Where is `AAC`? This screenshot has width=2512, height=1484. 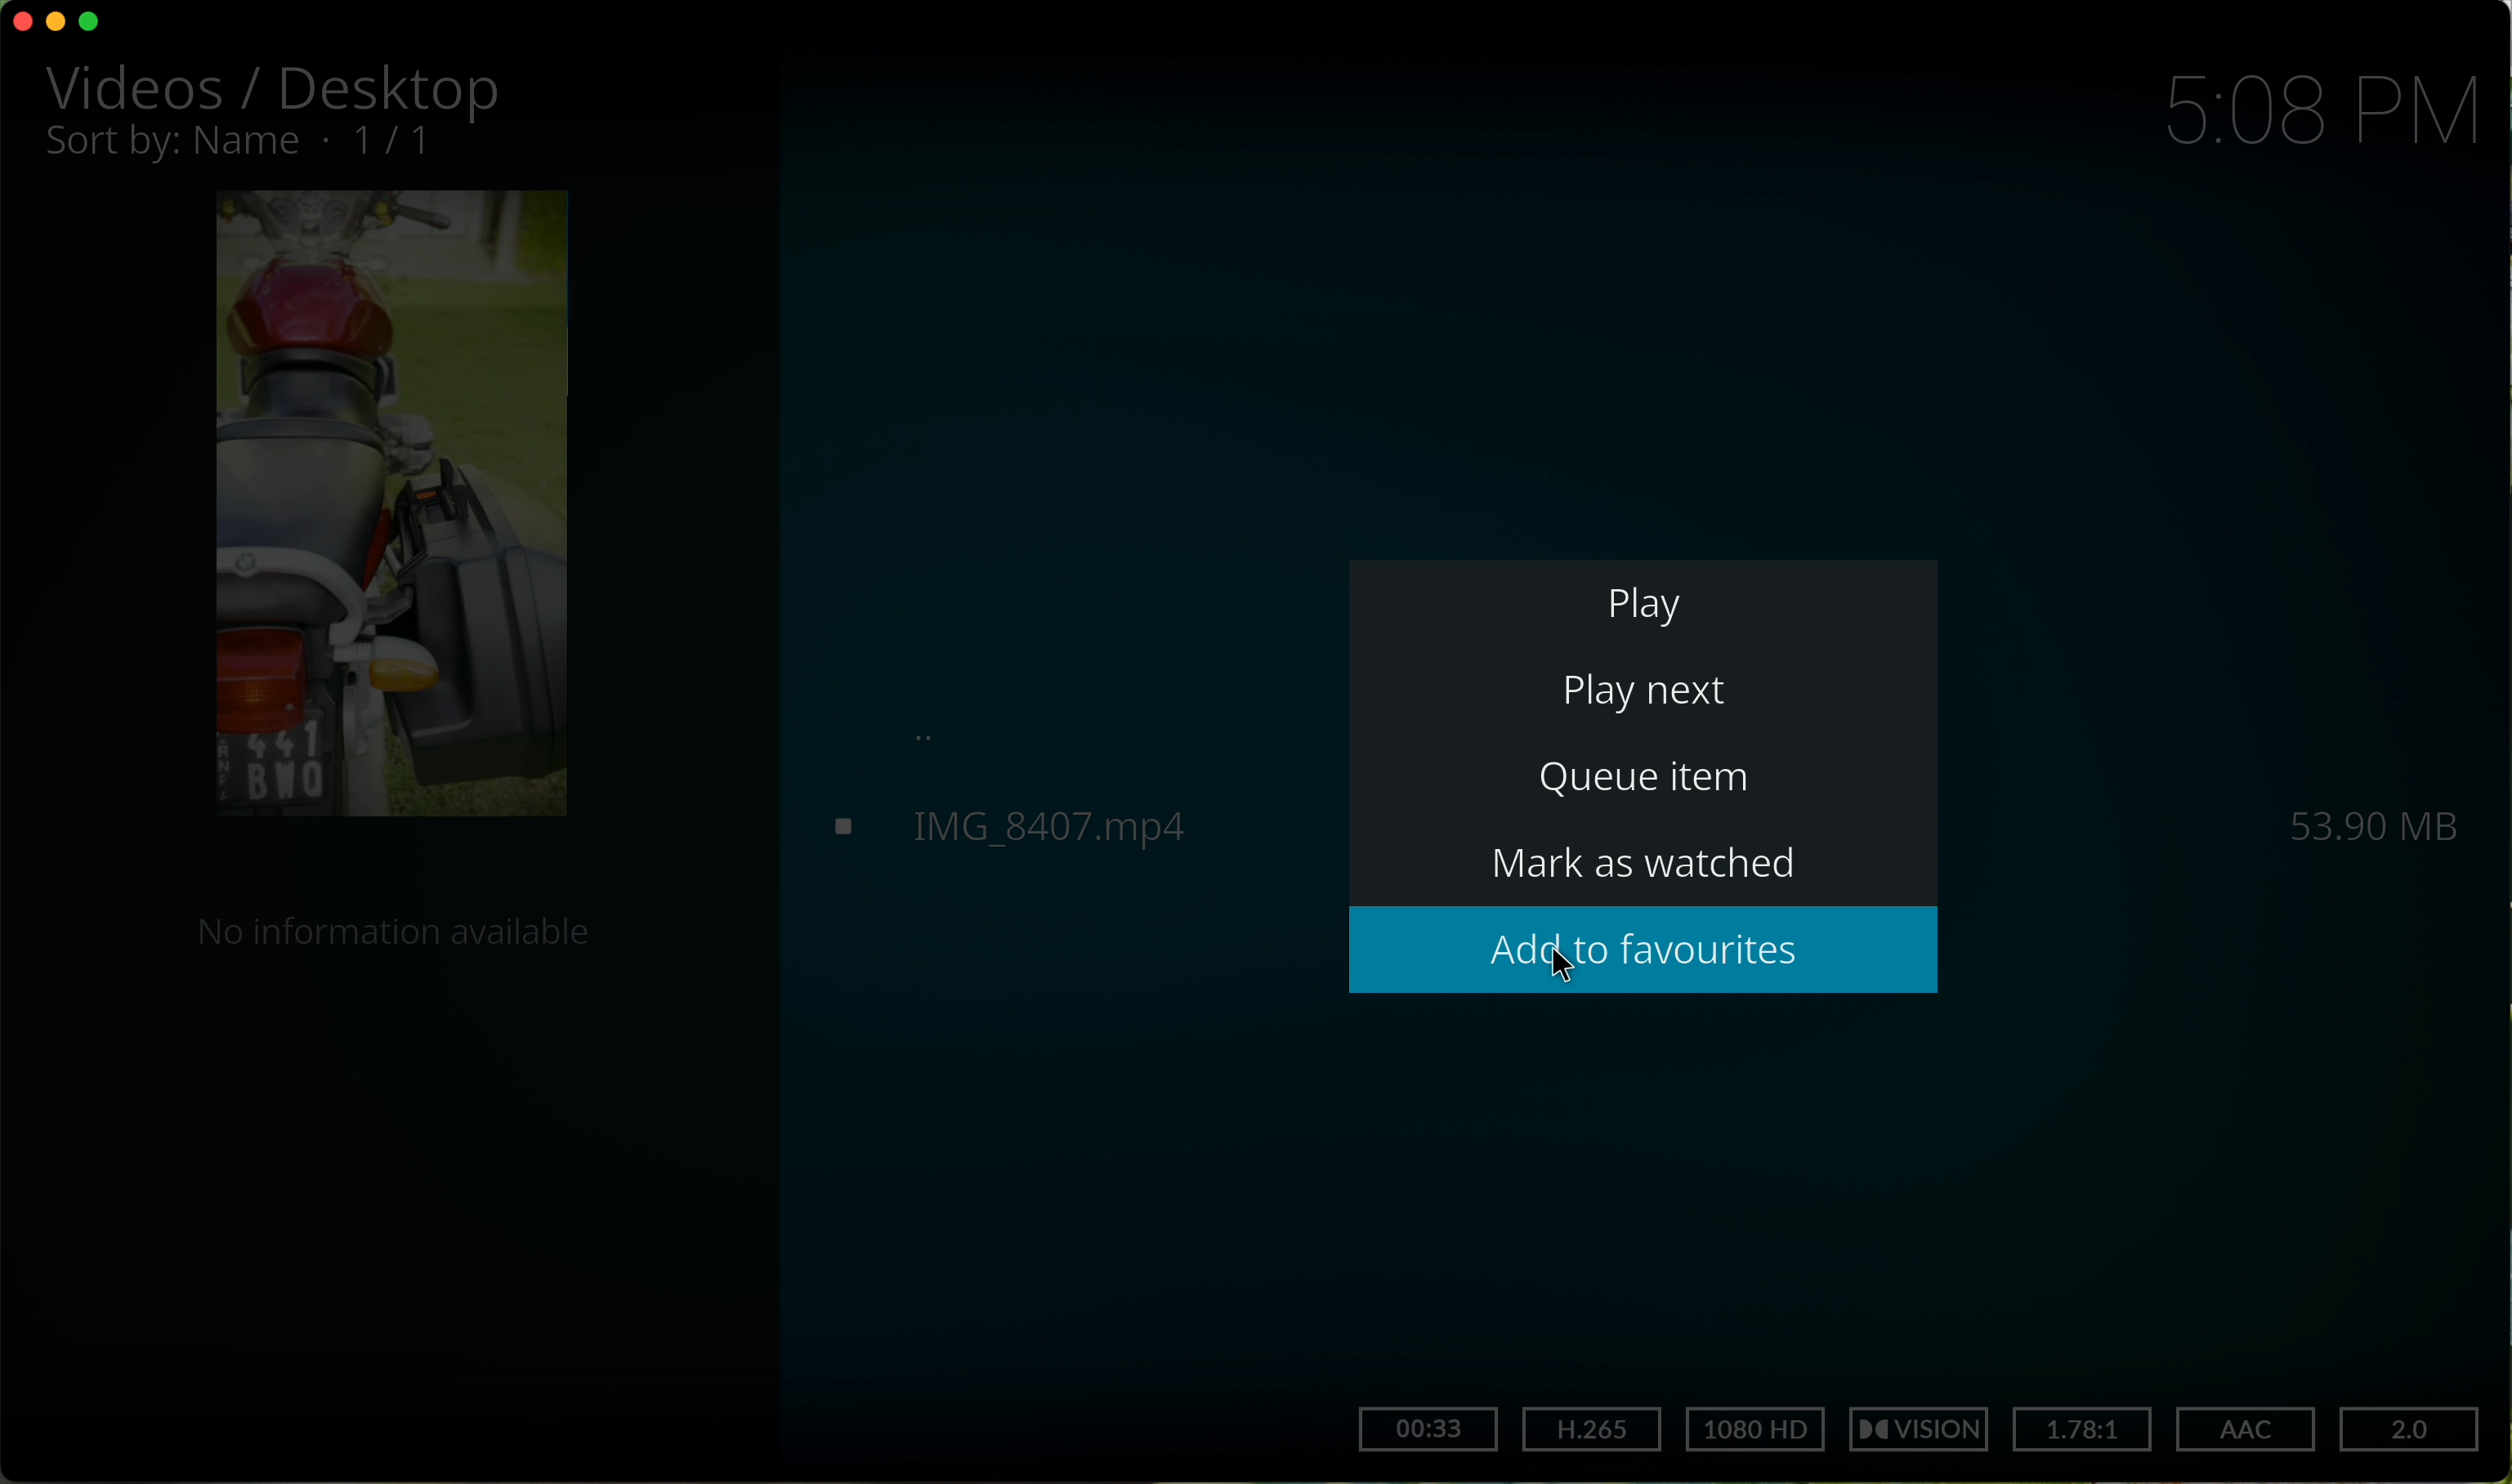
AAC is located at coordinates (2245, 1427).